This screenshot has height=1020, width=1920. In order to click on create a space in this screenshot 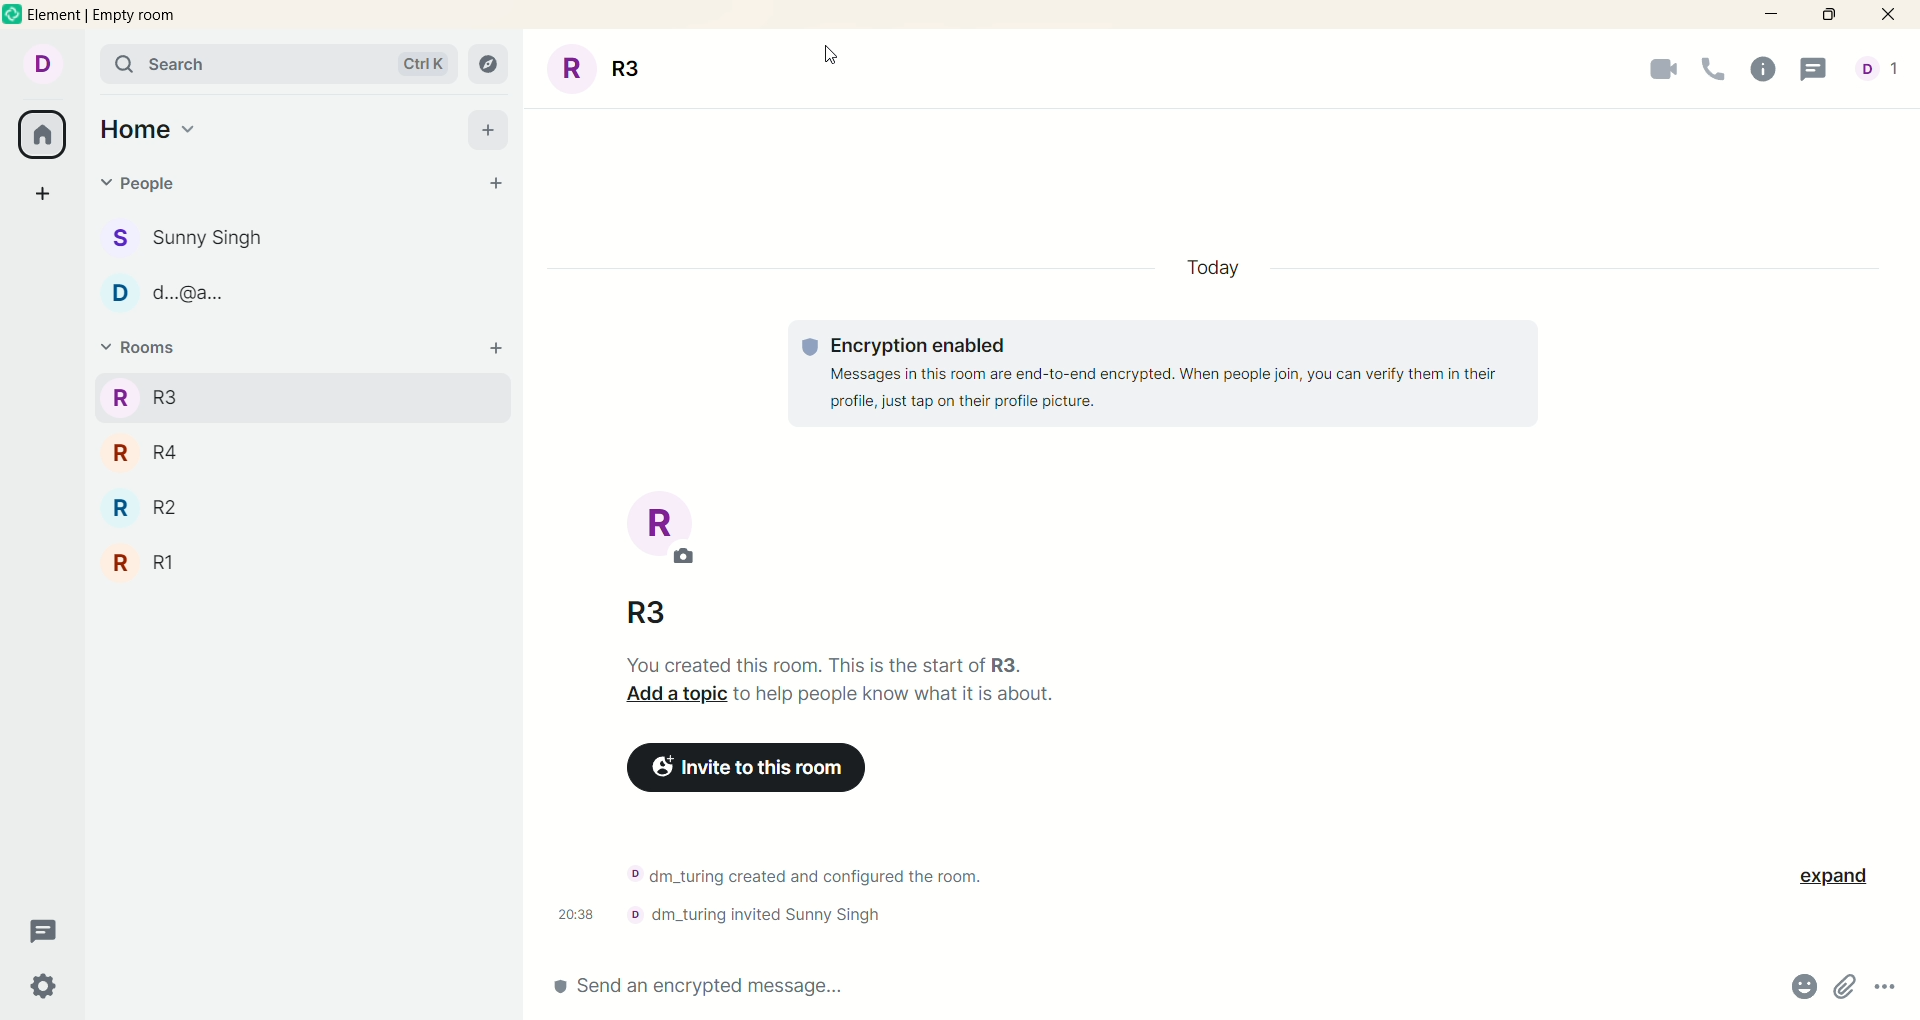, I will do `click(41, 195)`.